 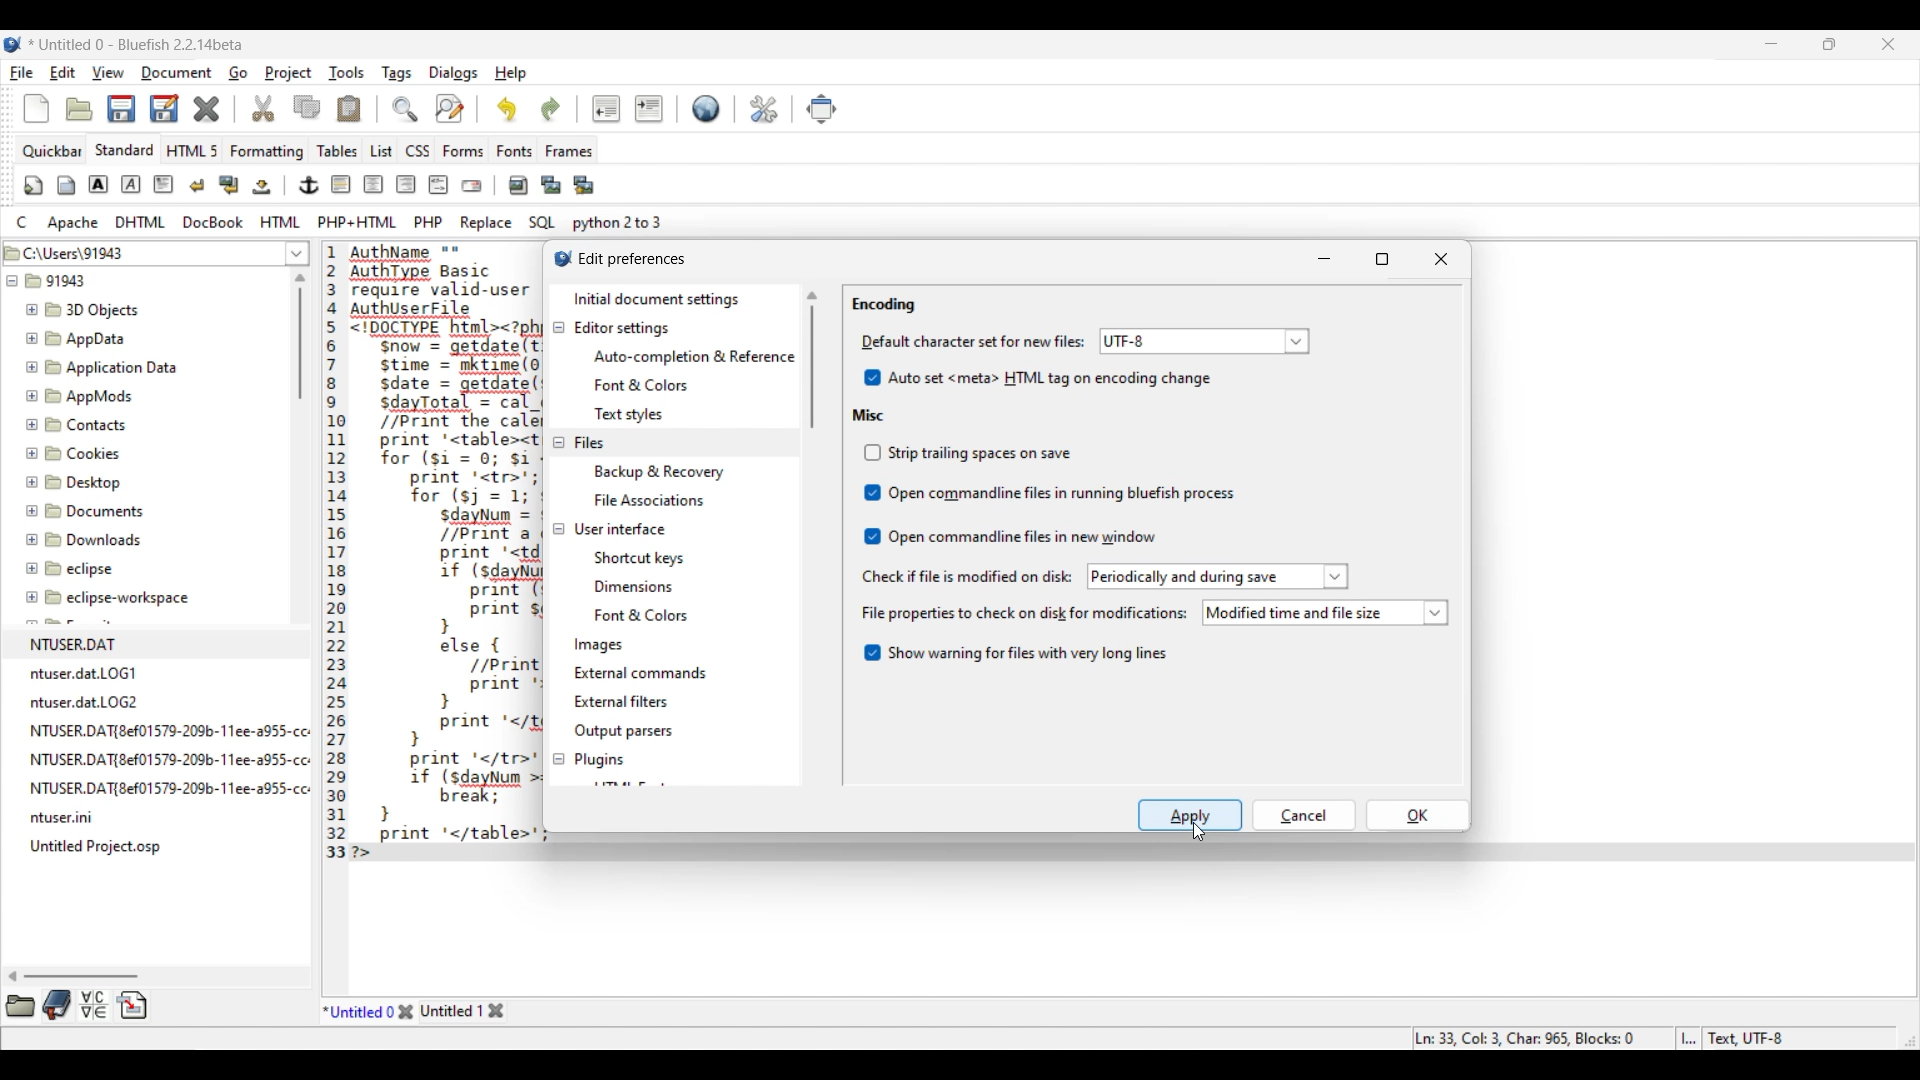 What do you see at coordinates (36, 108) in the screenshot?
I see `New` at bounding box center [36, 108].